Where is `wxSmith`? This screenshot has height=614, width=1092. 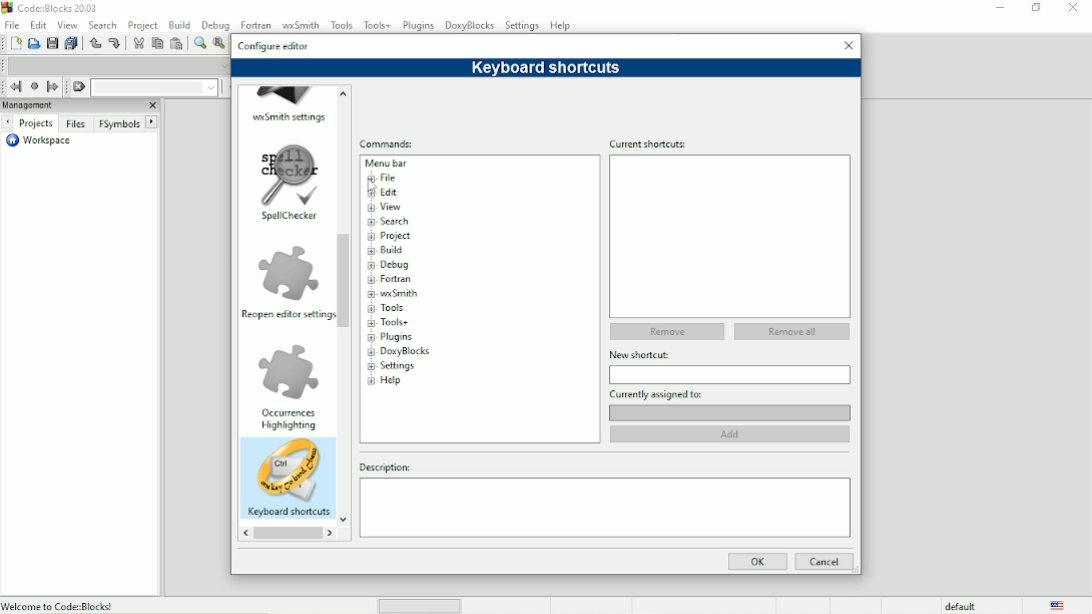 wxSmith is located at coordinates (299, 23).